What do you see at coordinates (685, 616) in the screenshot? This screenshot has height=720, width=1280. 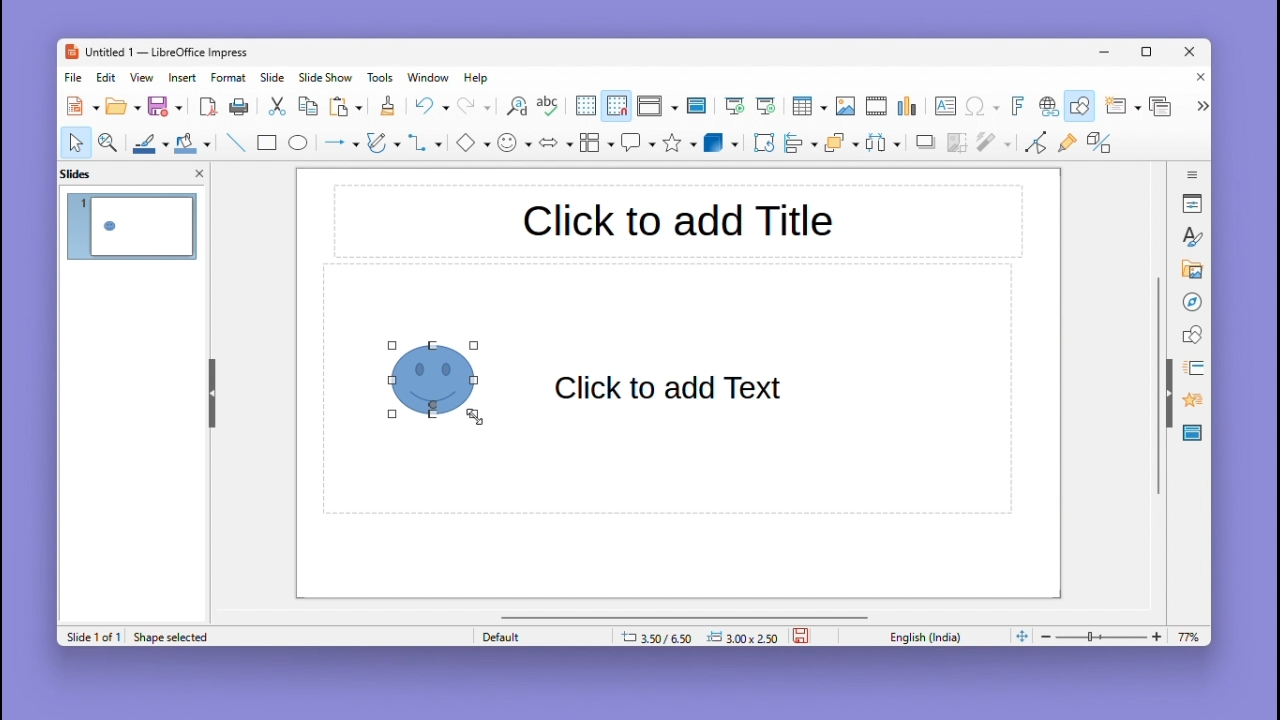 I see `Horizontal scroll bar` at bounding box center [685, 616].